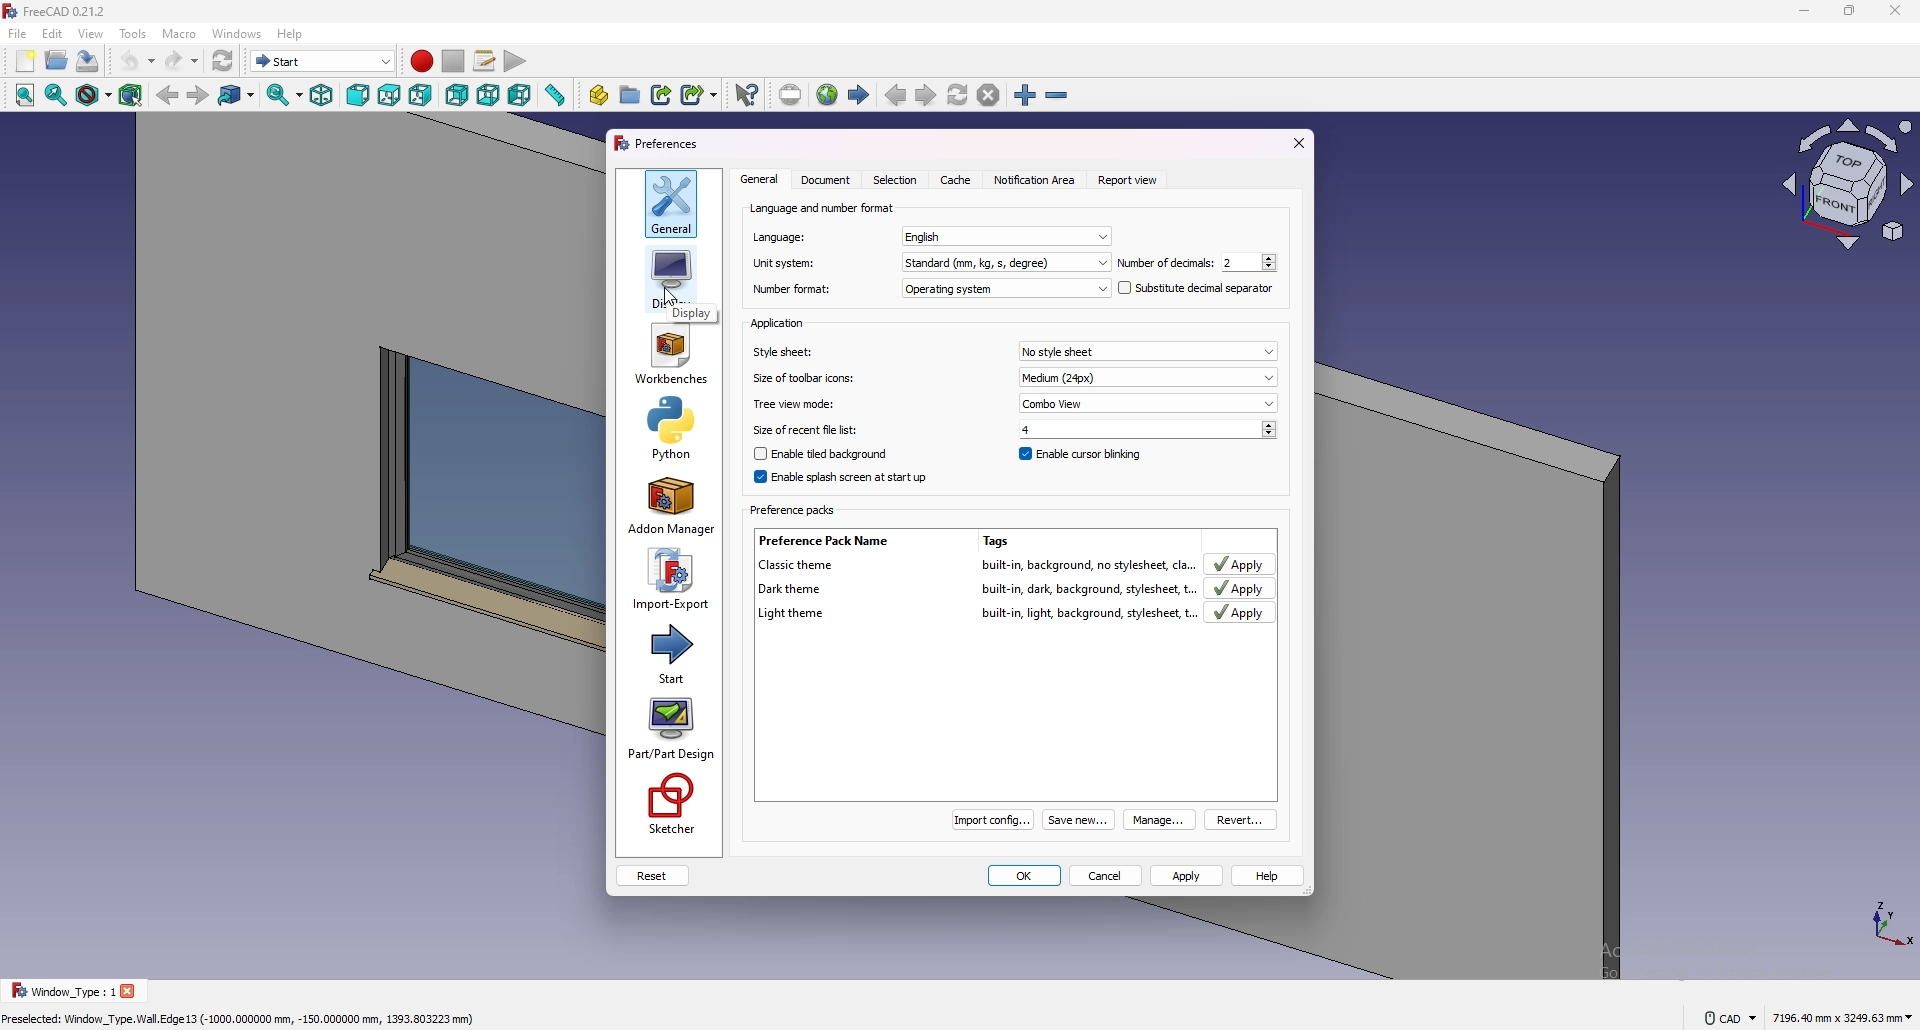 The height and width of the screenshot is (1030, 1920). What do you see at coordinates (809, 377) in the screenshot?
I see `Size of toolbar icons:` at bounding box center [809, 377].